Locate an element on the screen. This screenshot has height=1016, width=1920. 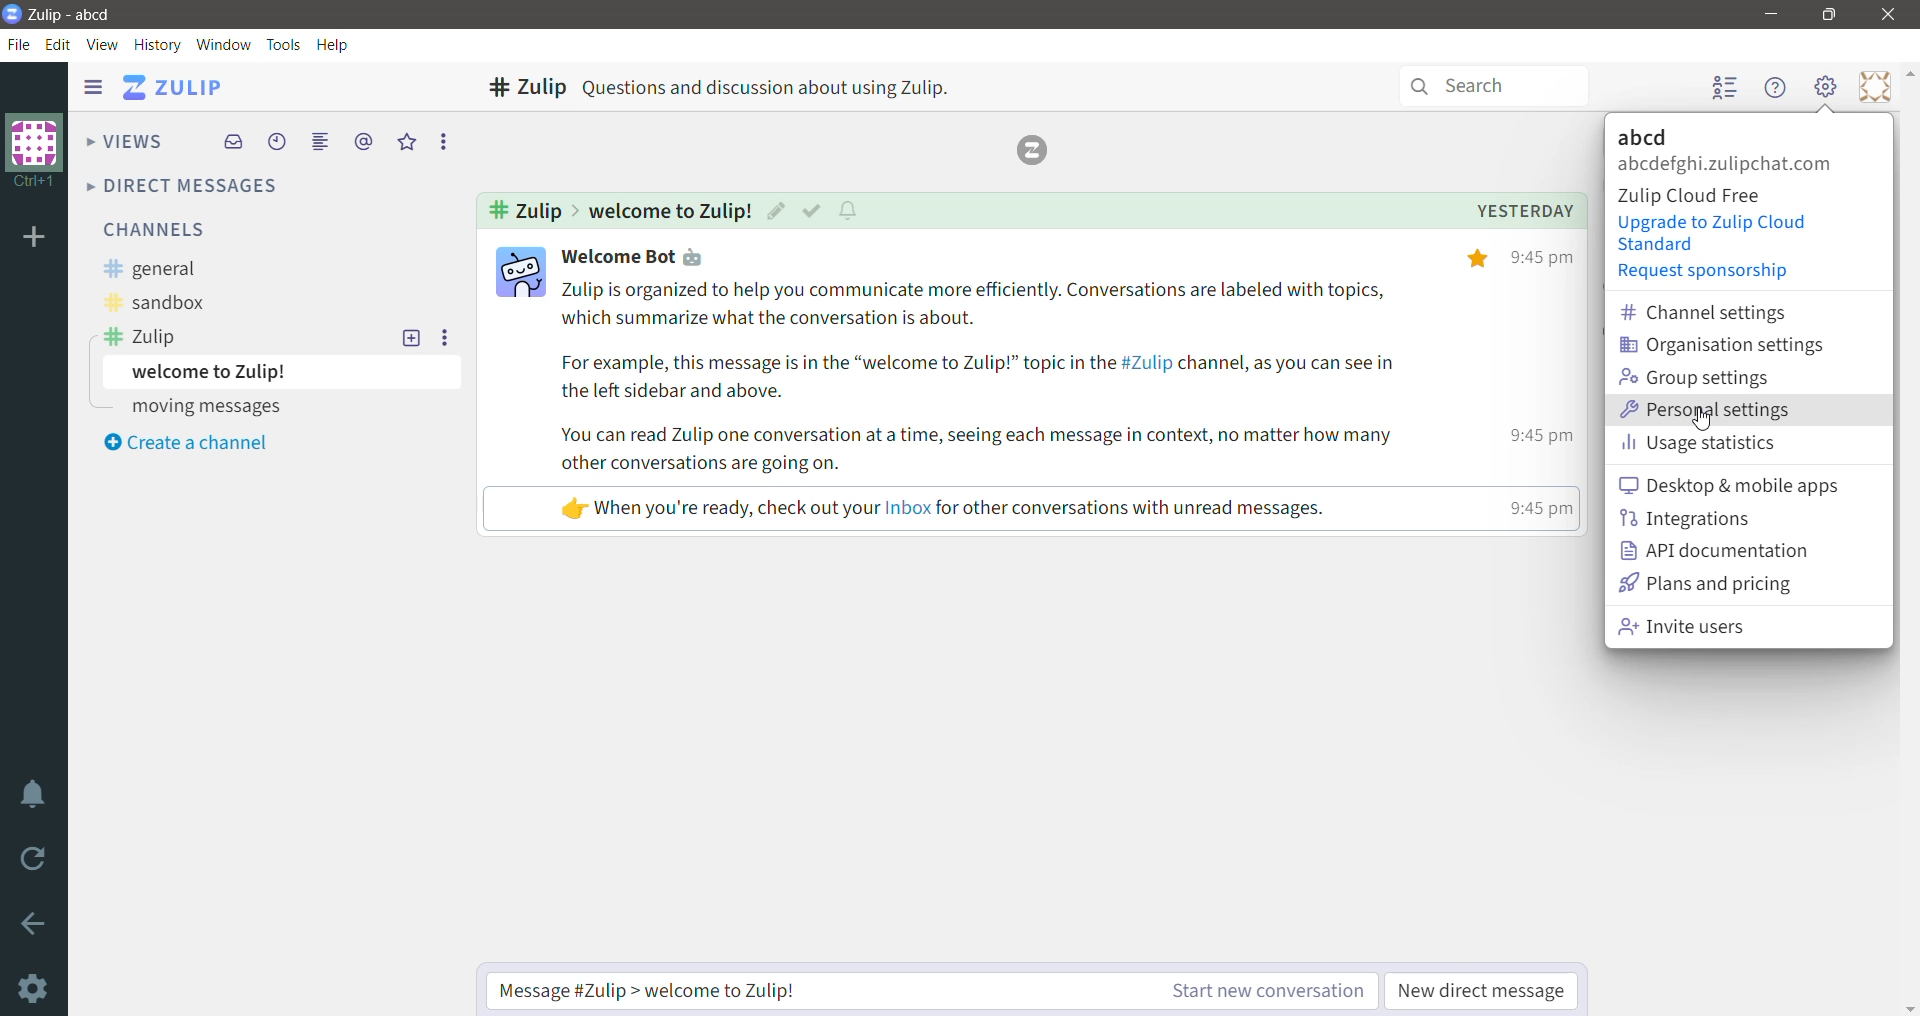
Zulip is located at coordinates (140, 337).